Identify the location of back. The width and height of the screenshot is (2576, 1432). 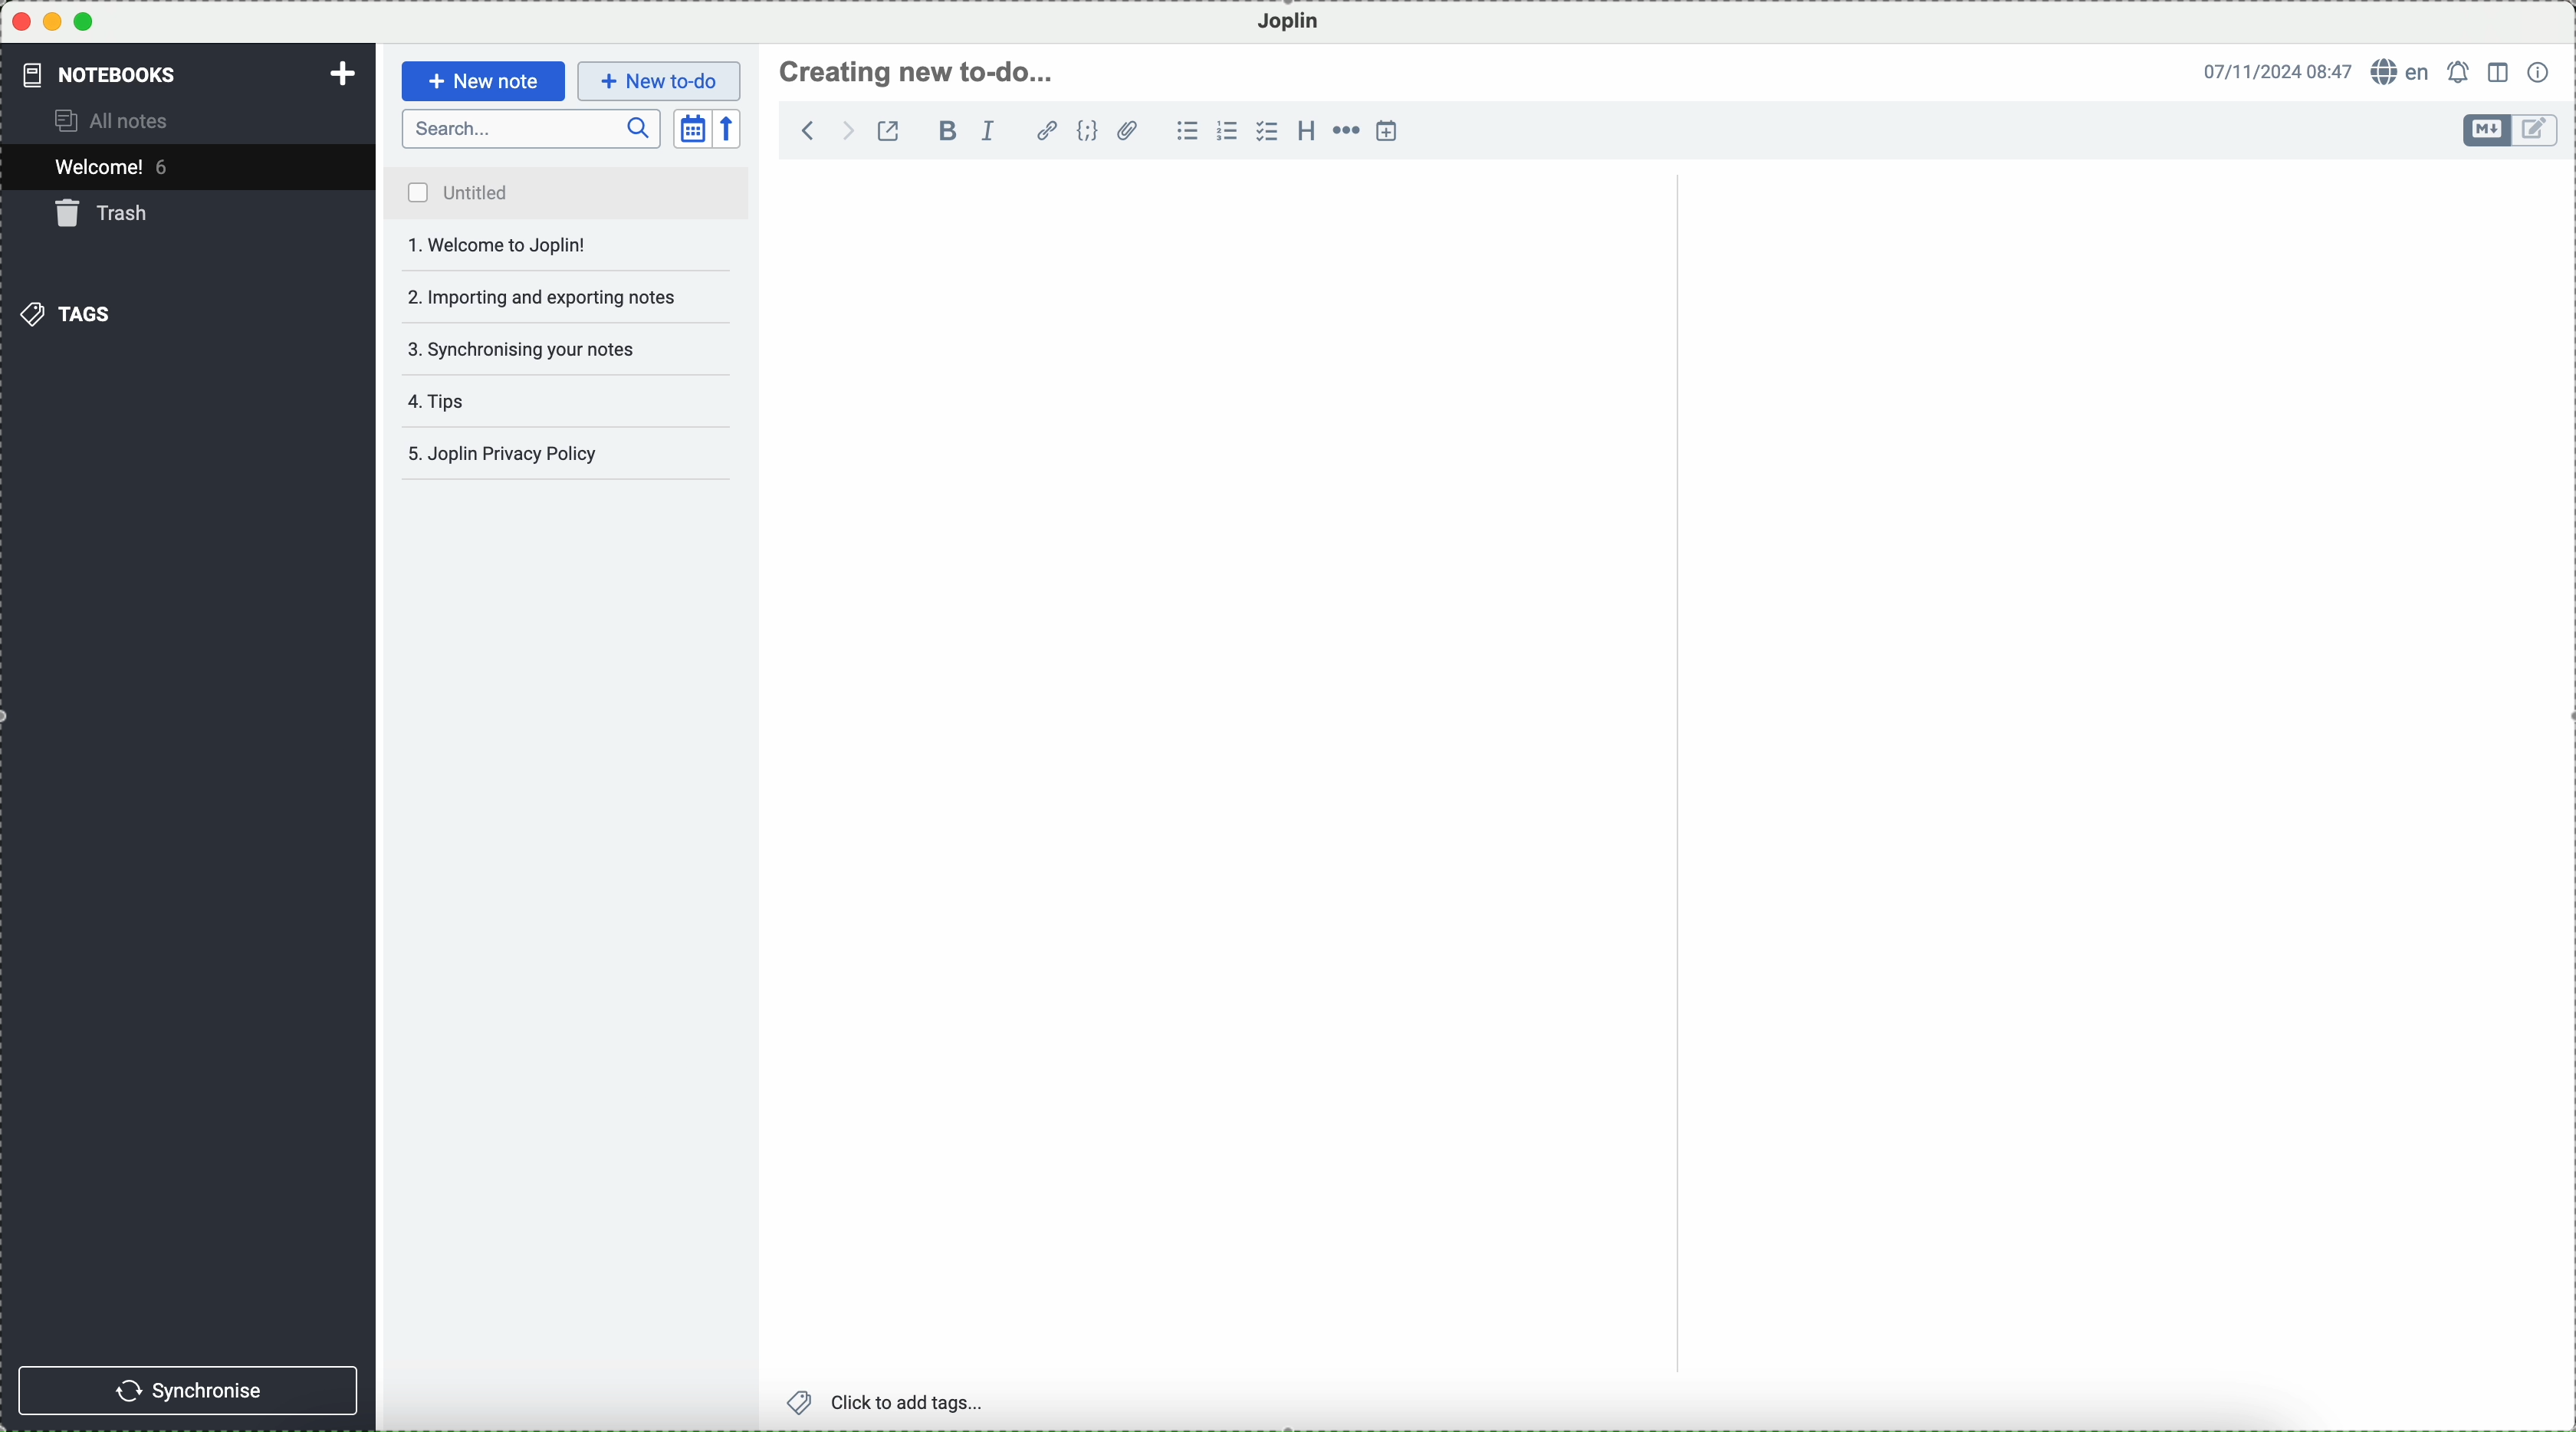
(809, 129).